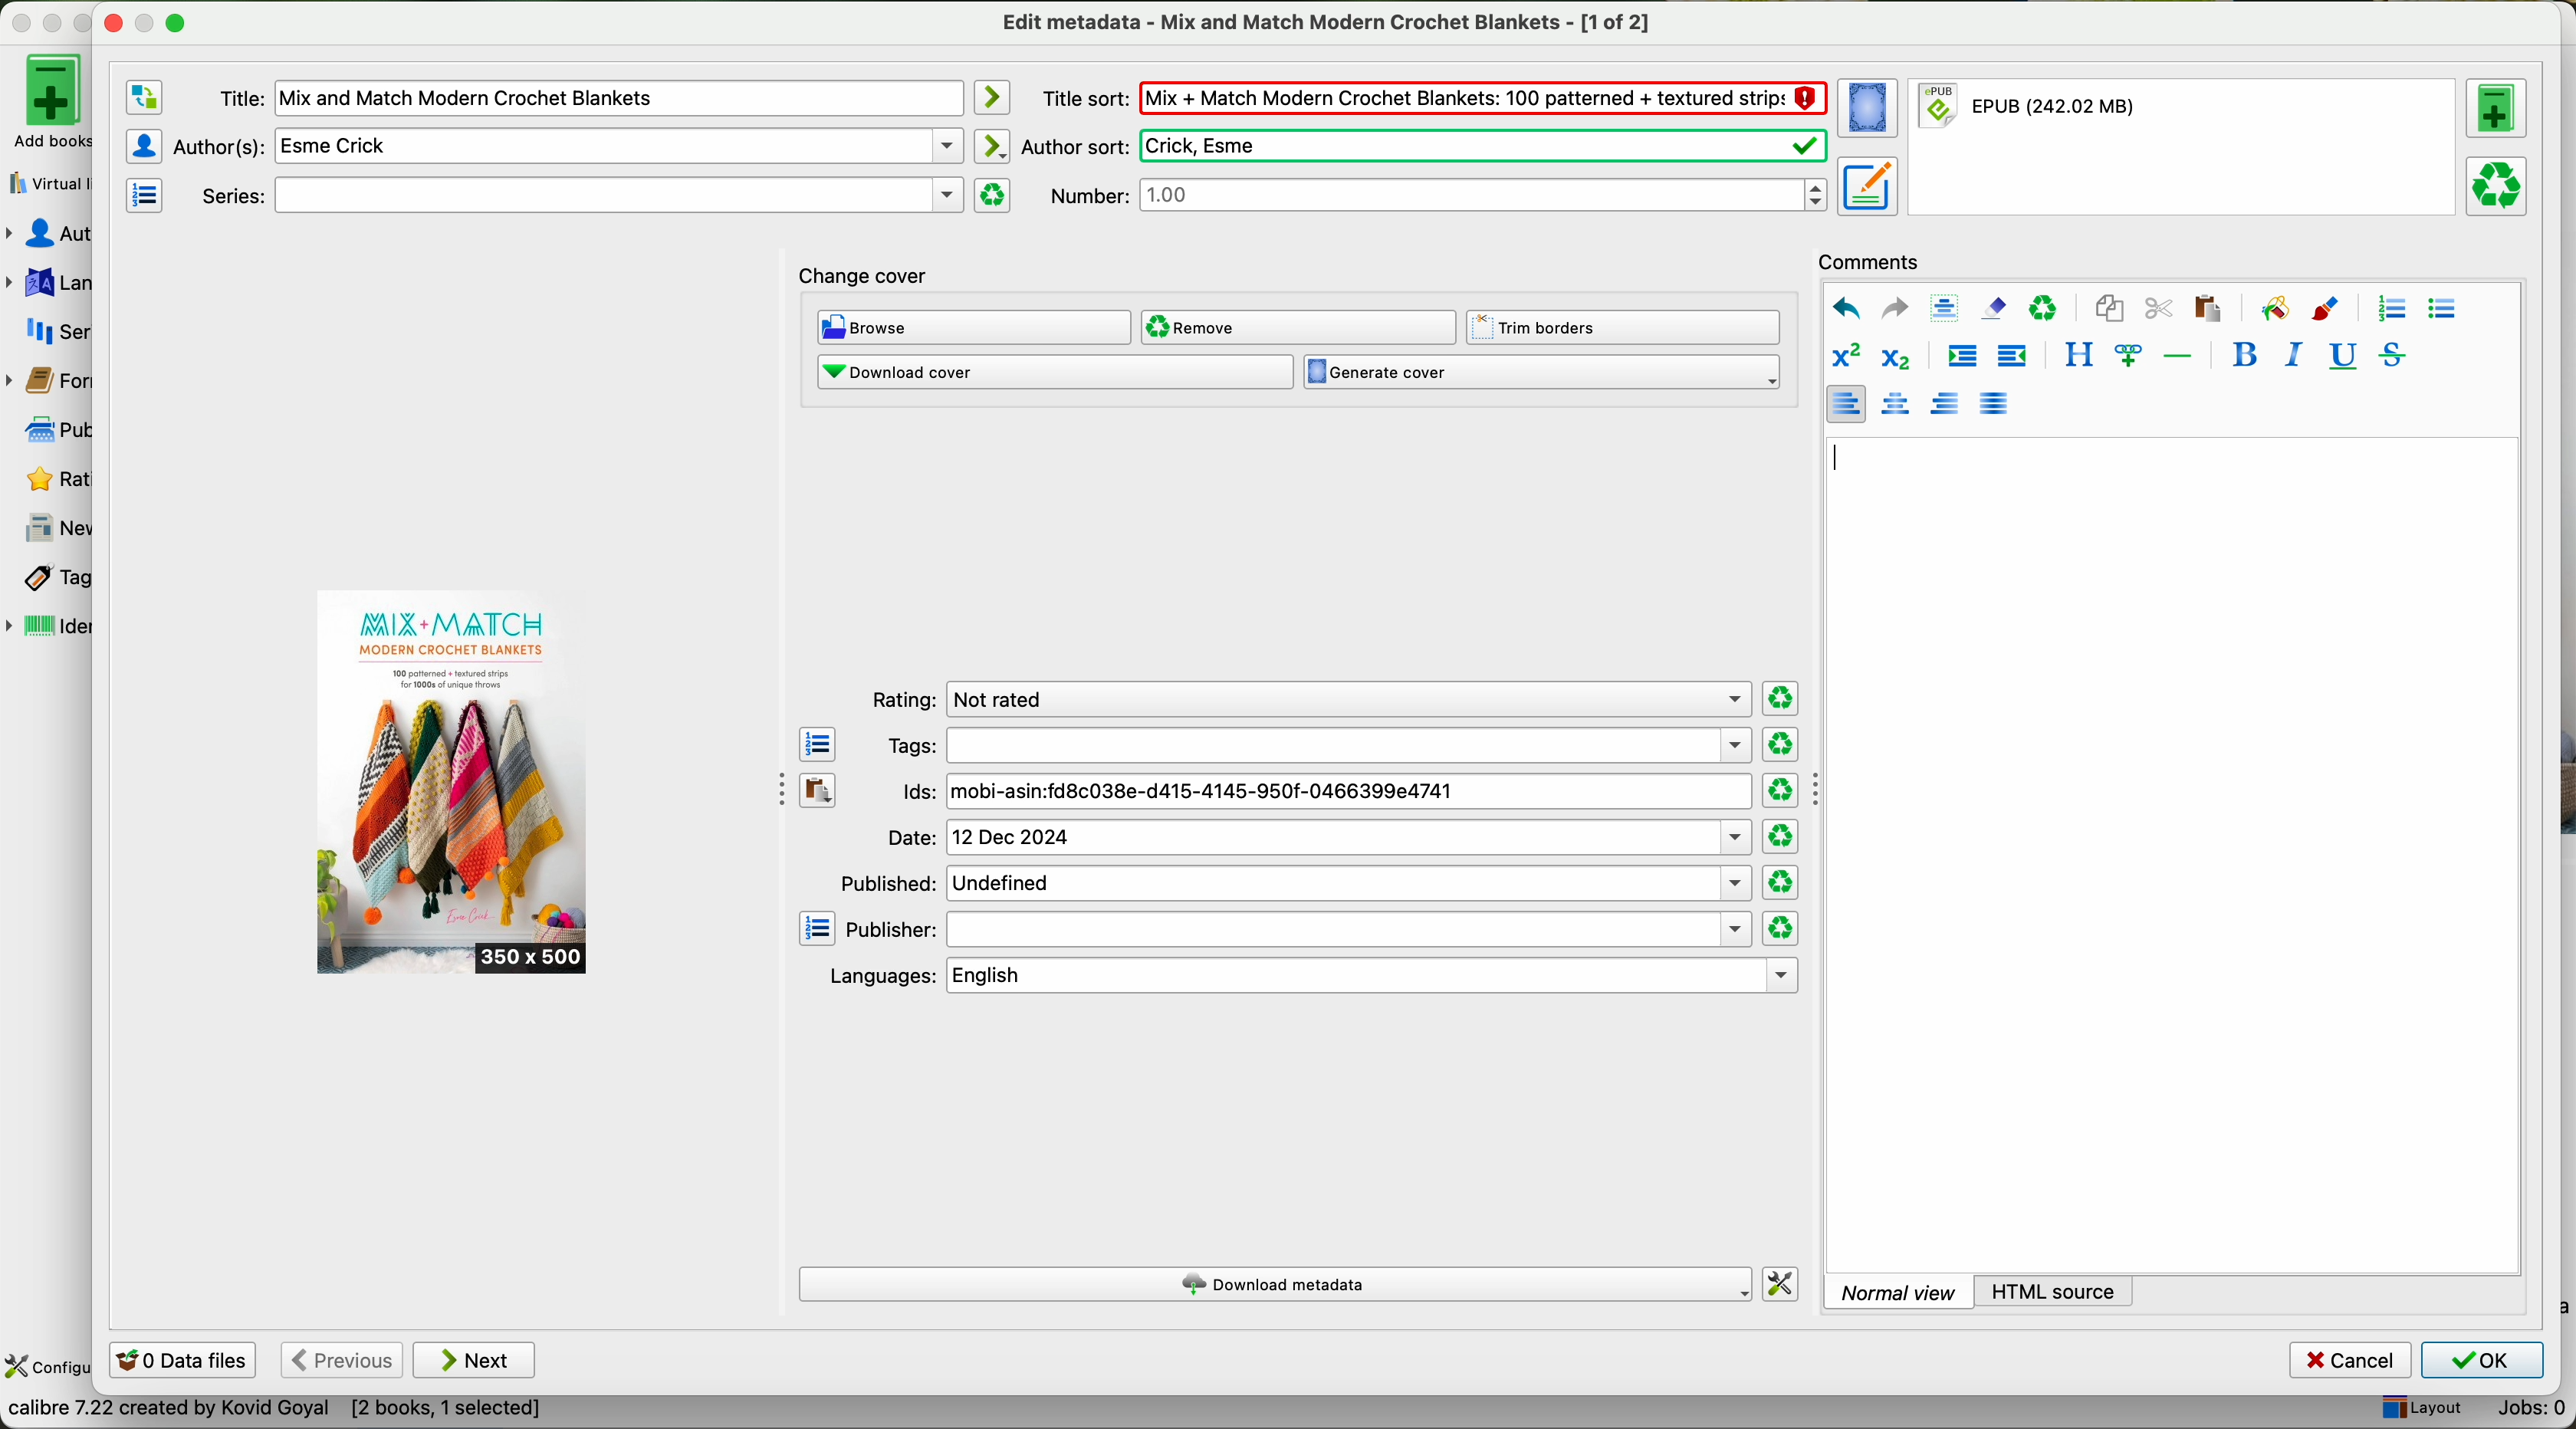 This screenshot has width=2576, height=1429. Describe the element at coordinates (151, 21) in the screenshot. I see `disable minimize window` at that location.